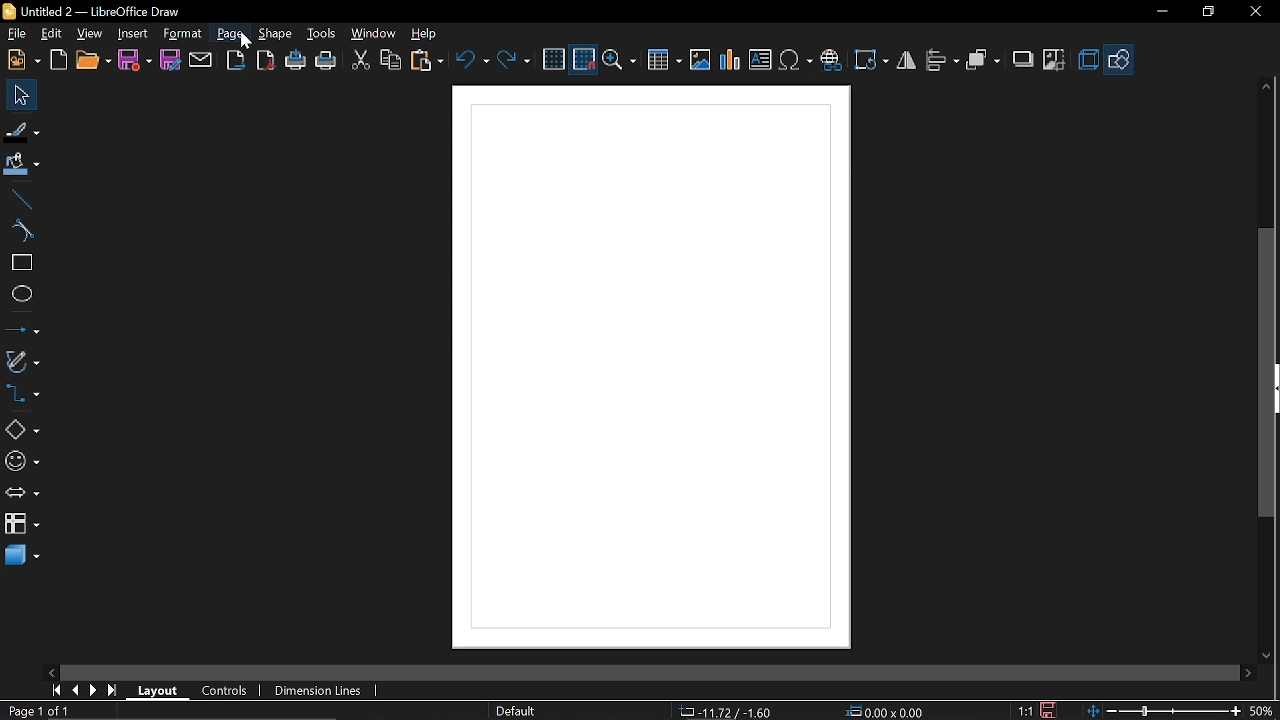 This screenshot has height=720, width=1280. Describe the element at coordinates (584, 59) in the screenshot. I see `Snap to grid` at that location.